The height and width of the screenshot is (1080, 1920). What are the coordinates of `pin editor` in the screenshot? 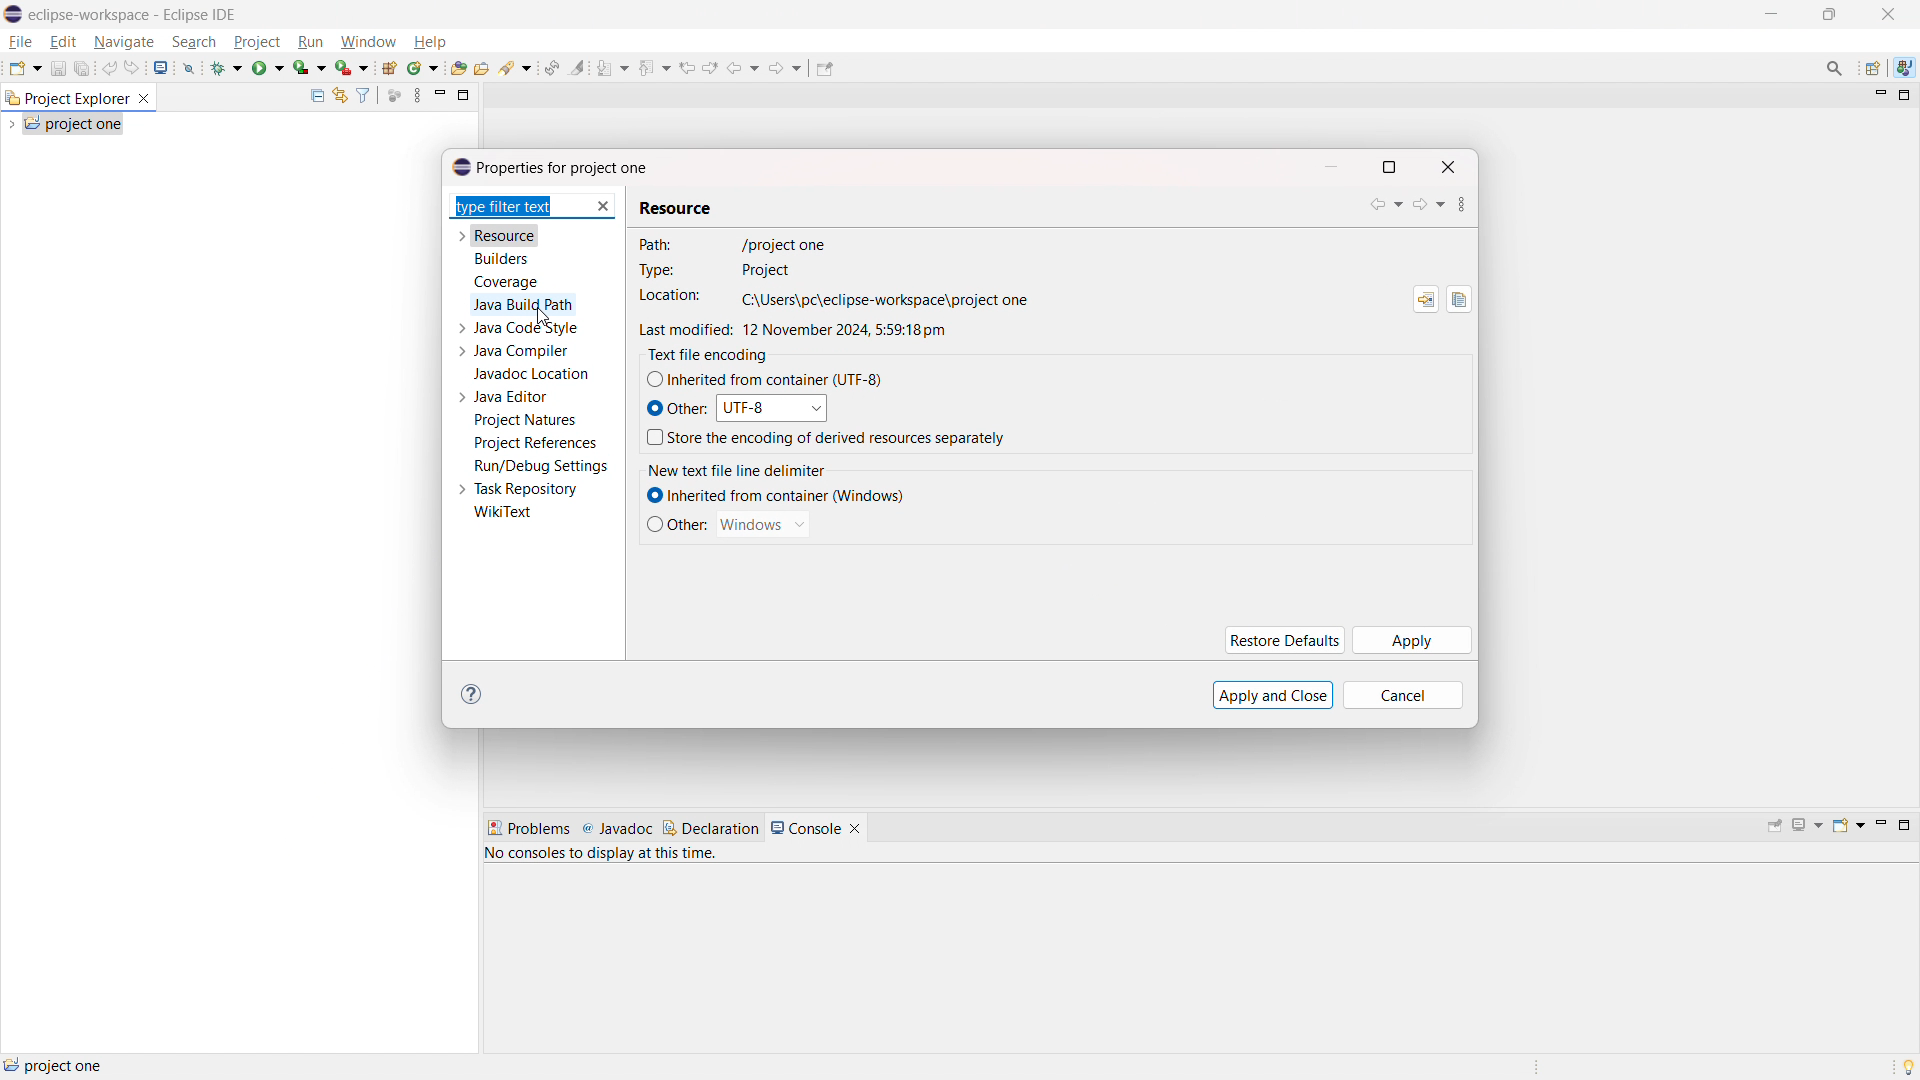 It's located at (825, 68).